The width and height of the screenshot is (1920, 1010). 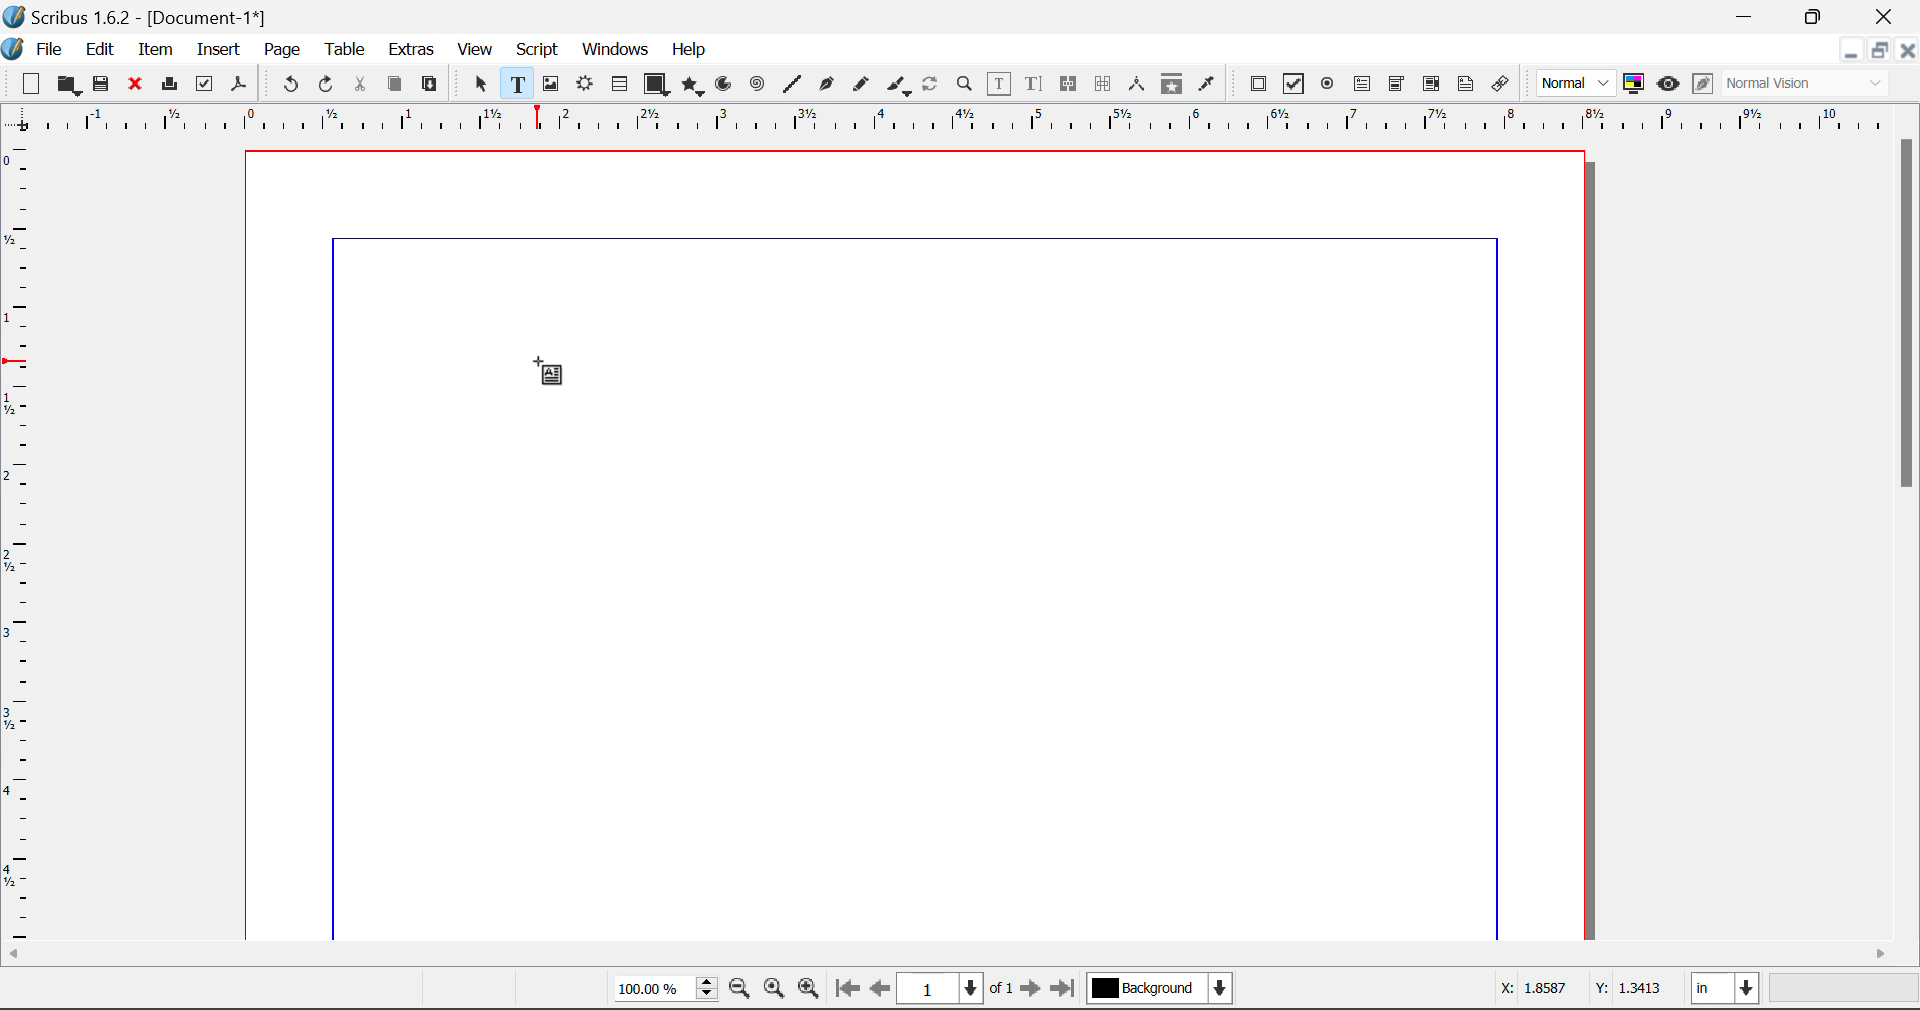 I want to click on Link Annotation, so click(x=1499, y=84).